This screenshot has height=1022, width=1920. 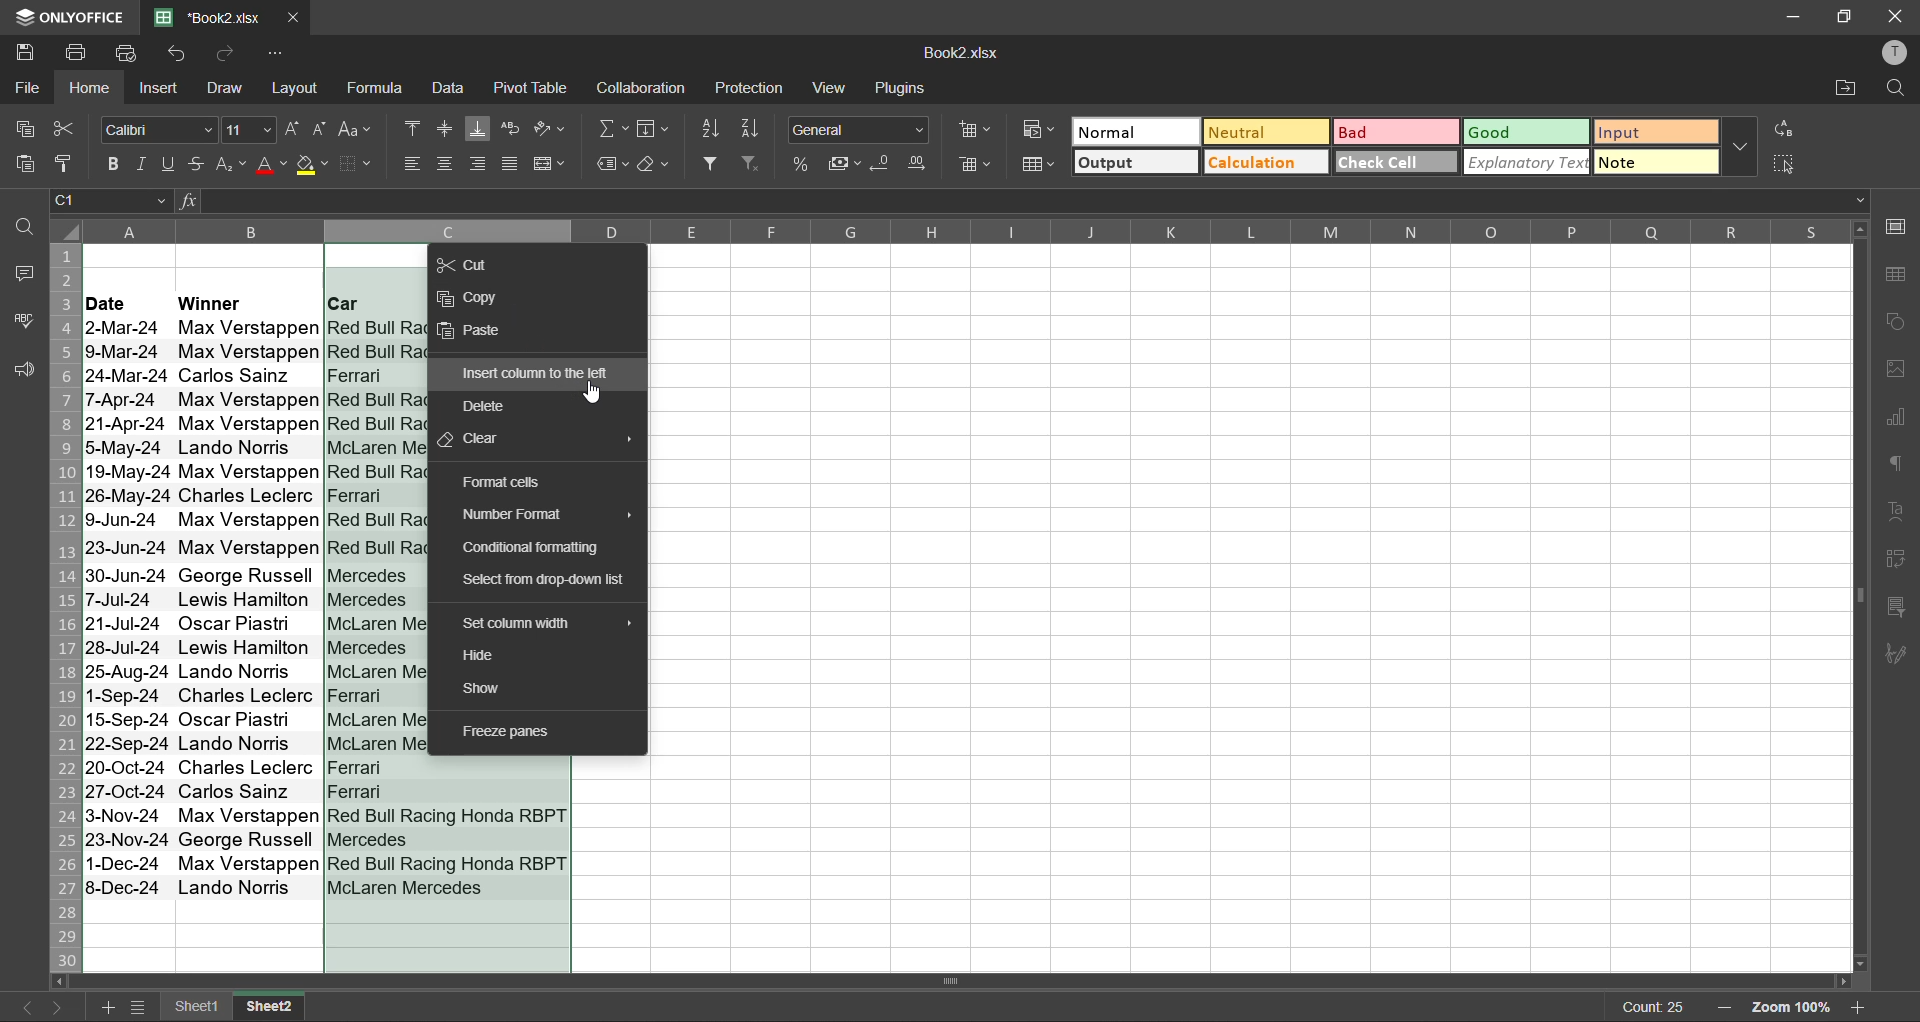 What do you see at coordinates (1785, 166) in the screenshot?
I see `select all` at bounding box center [1785, 166].